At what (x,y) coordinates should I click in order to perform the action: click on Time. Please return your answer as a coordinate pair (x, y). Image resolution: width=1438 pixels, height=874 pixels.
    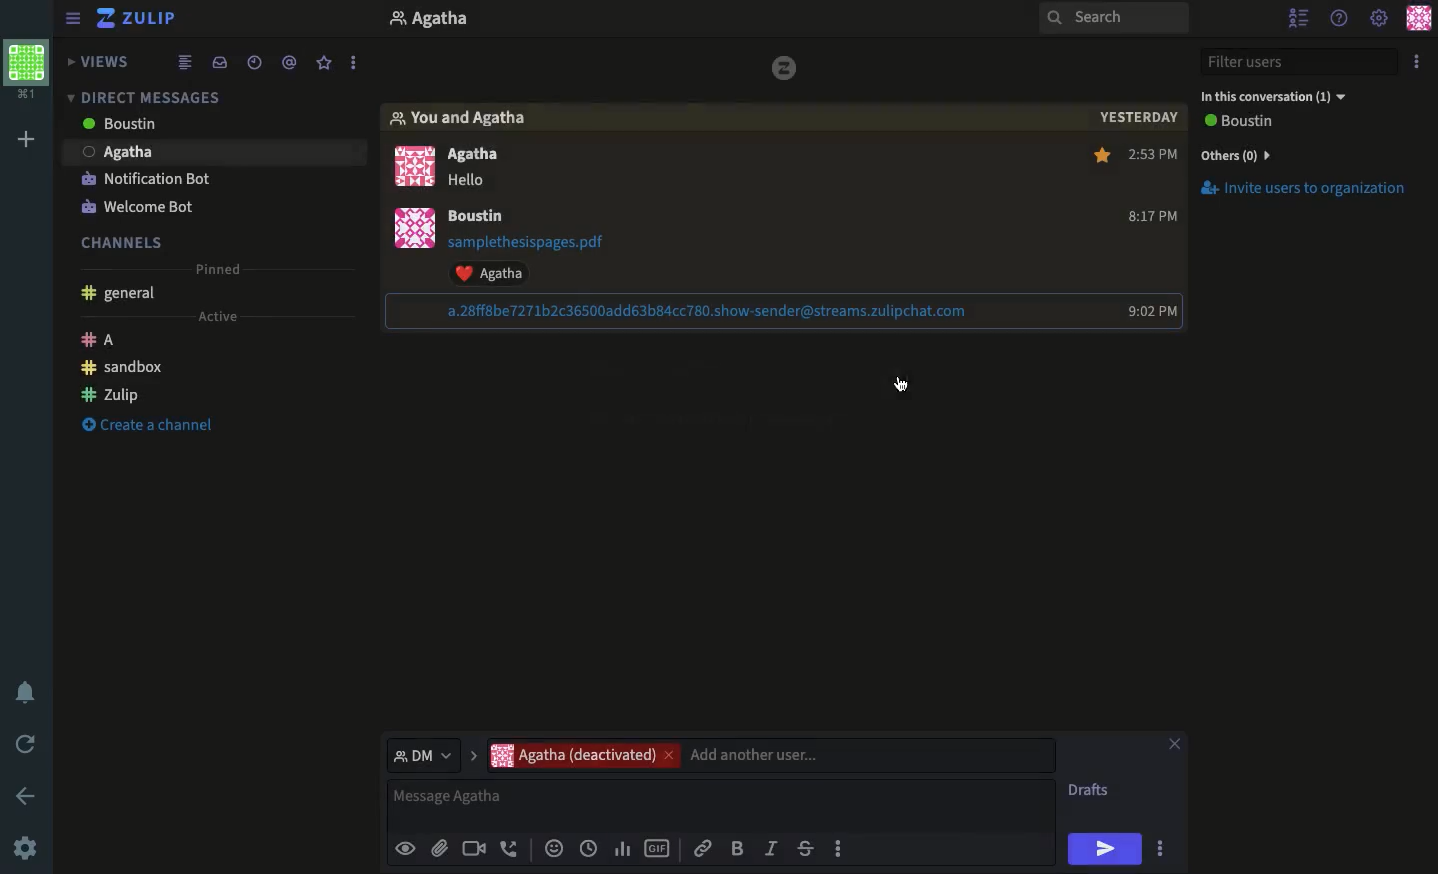
    Looking at the image, I should click on (1157, 233).